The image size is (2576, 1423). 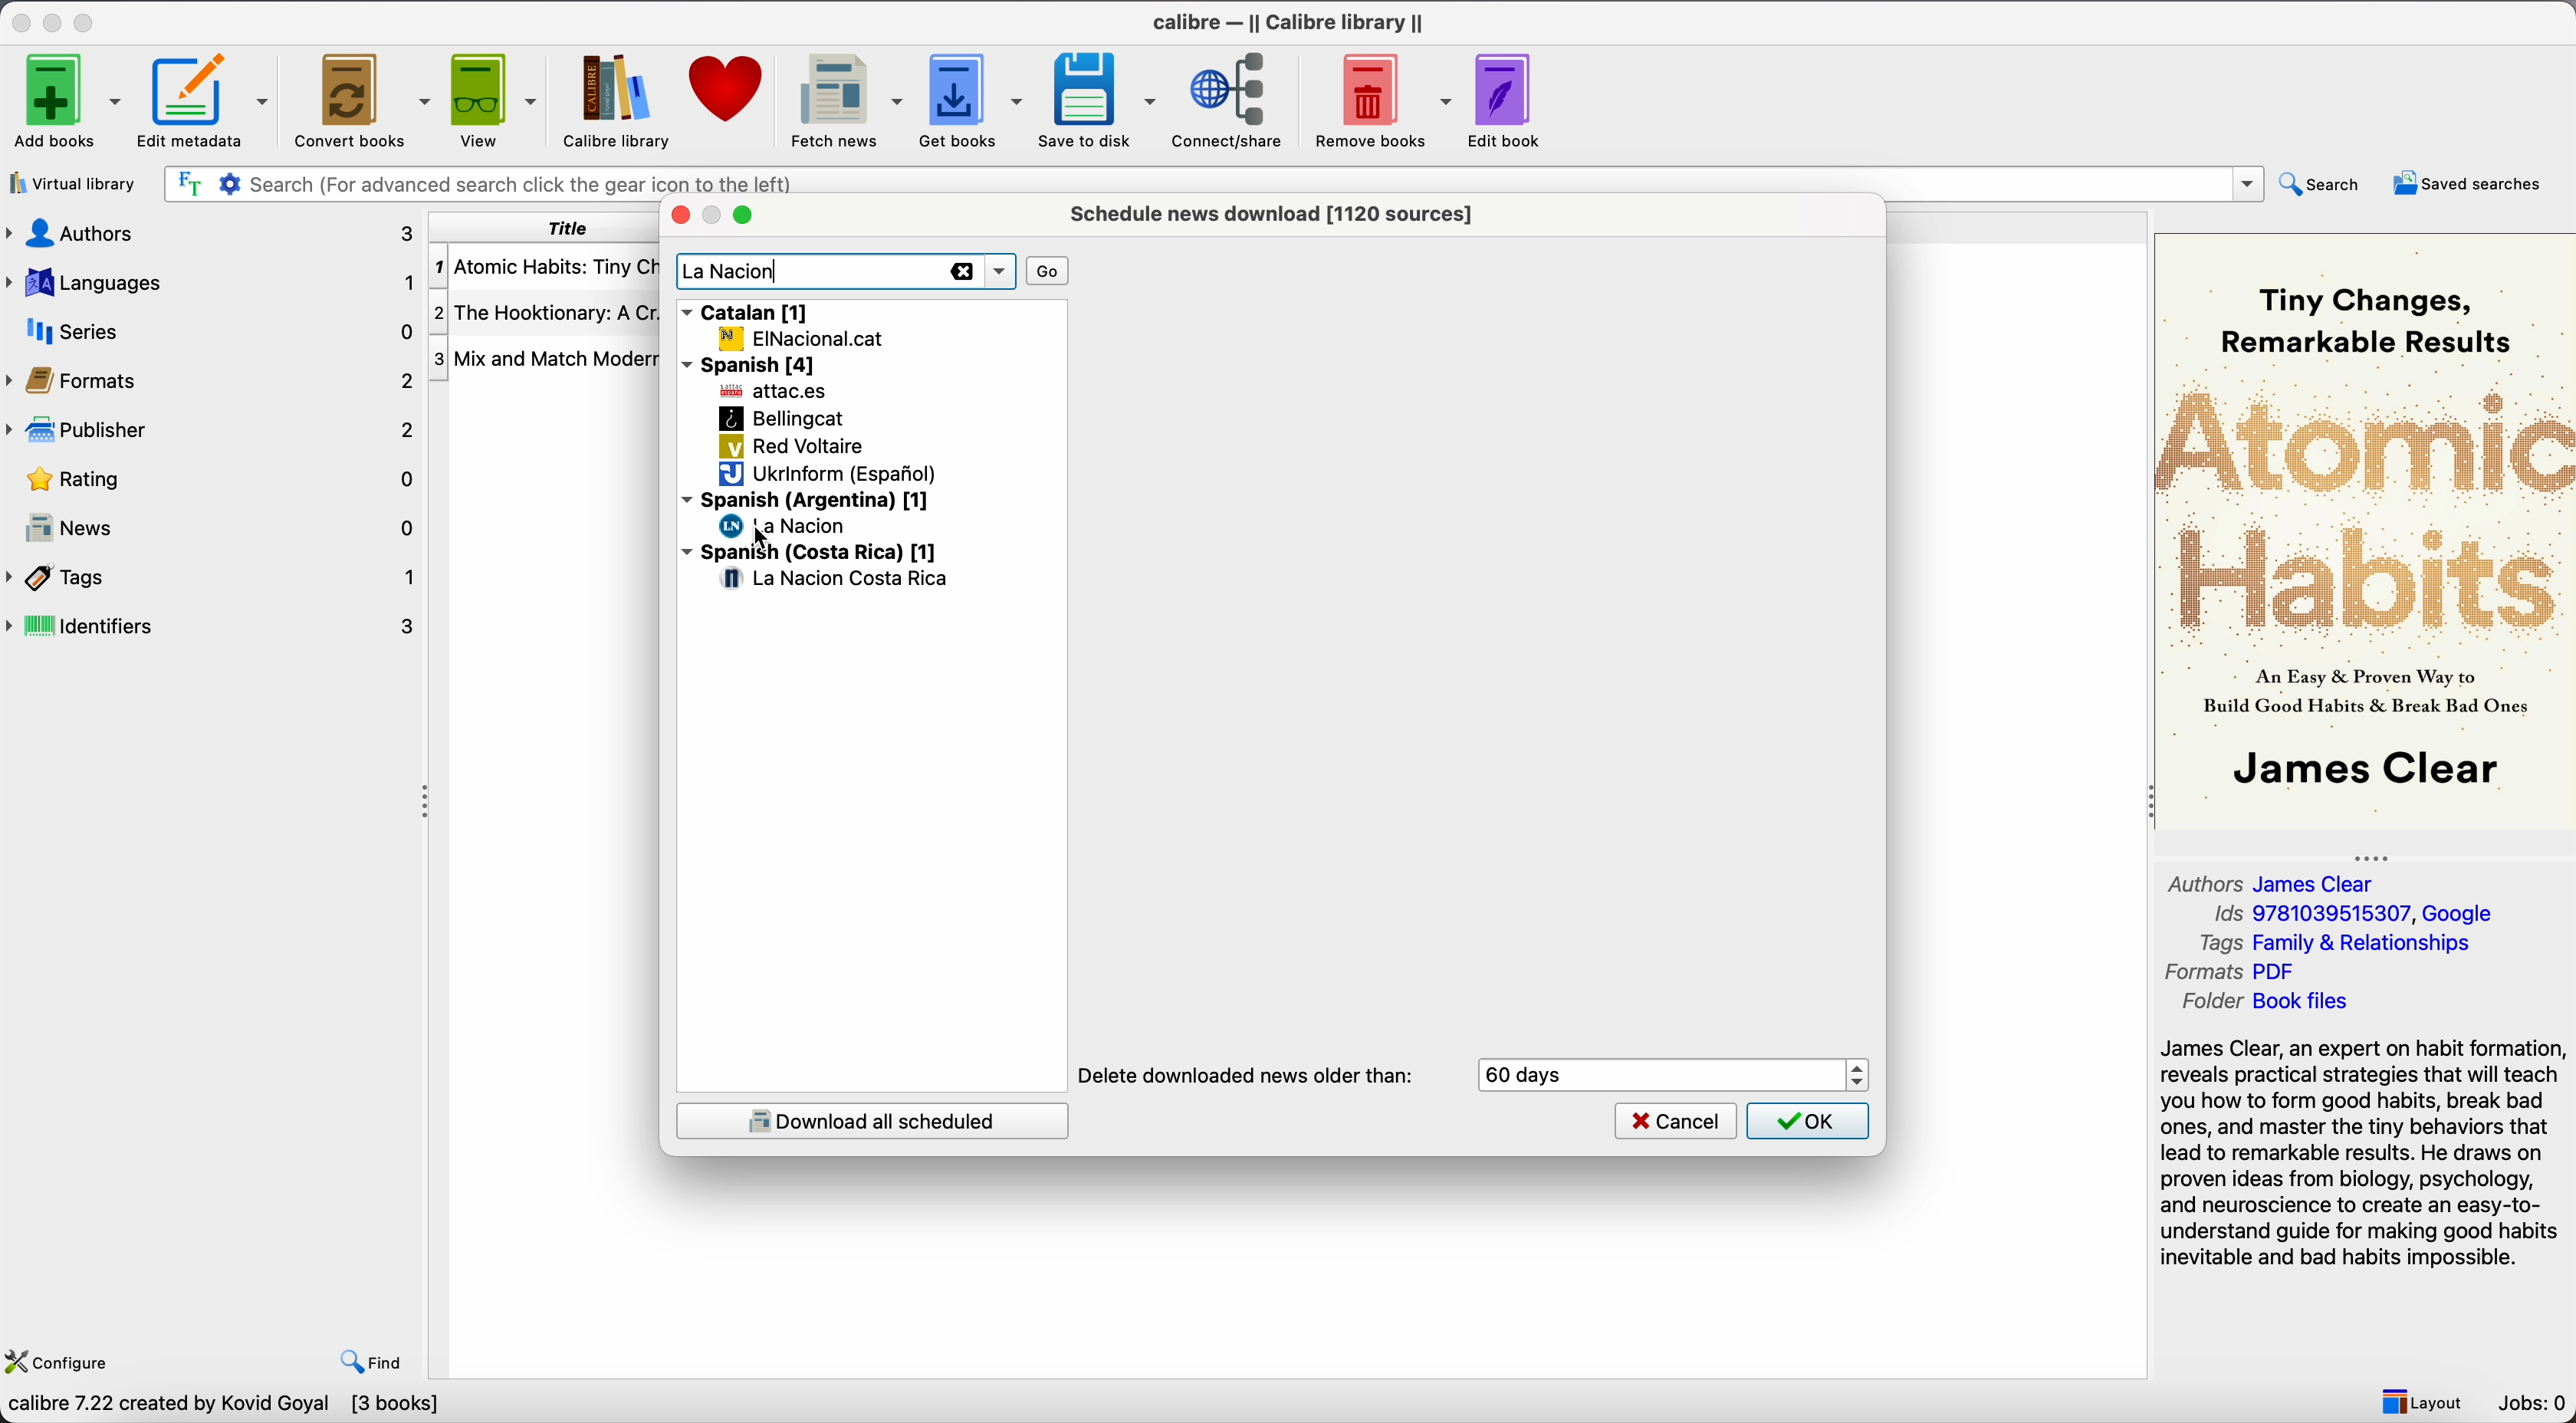 I want to click on convert books, so click(x=360, y=98).